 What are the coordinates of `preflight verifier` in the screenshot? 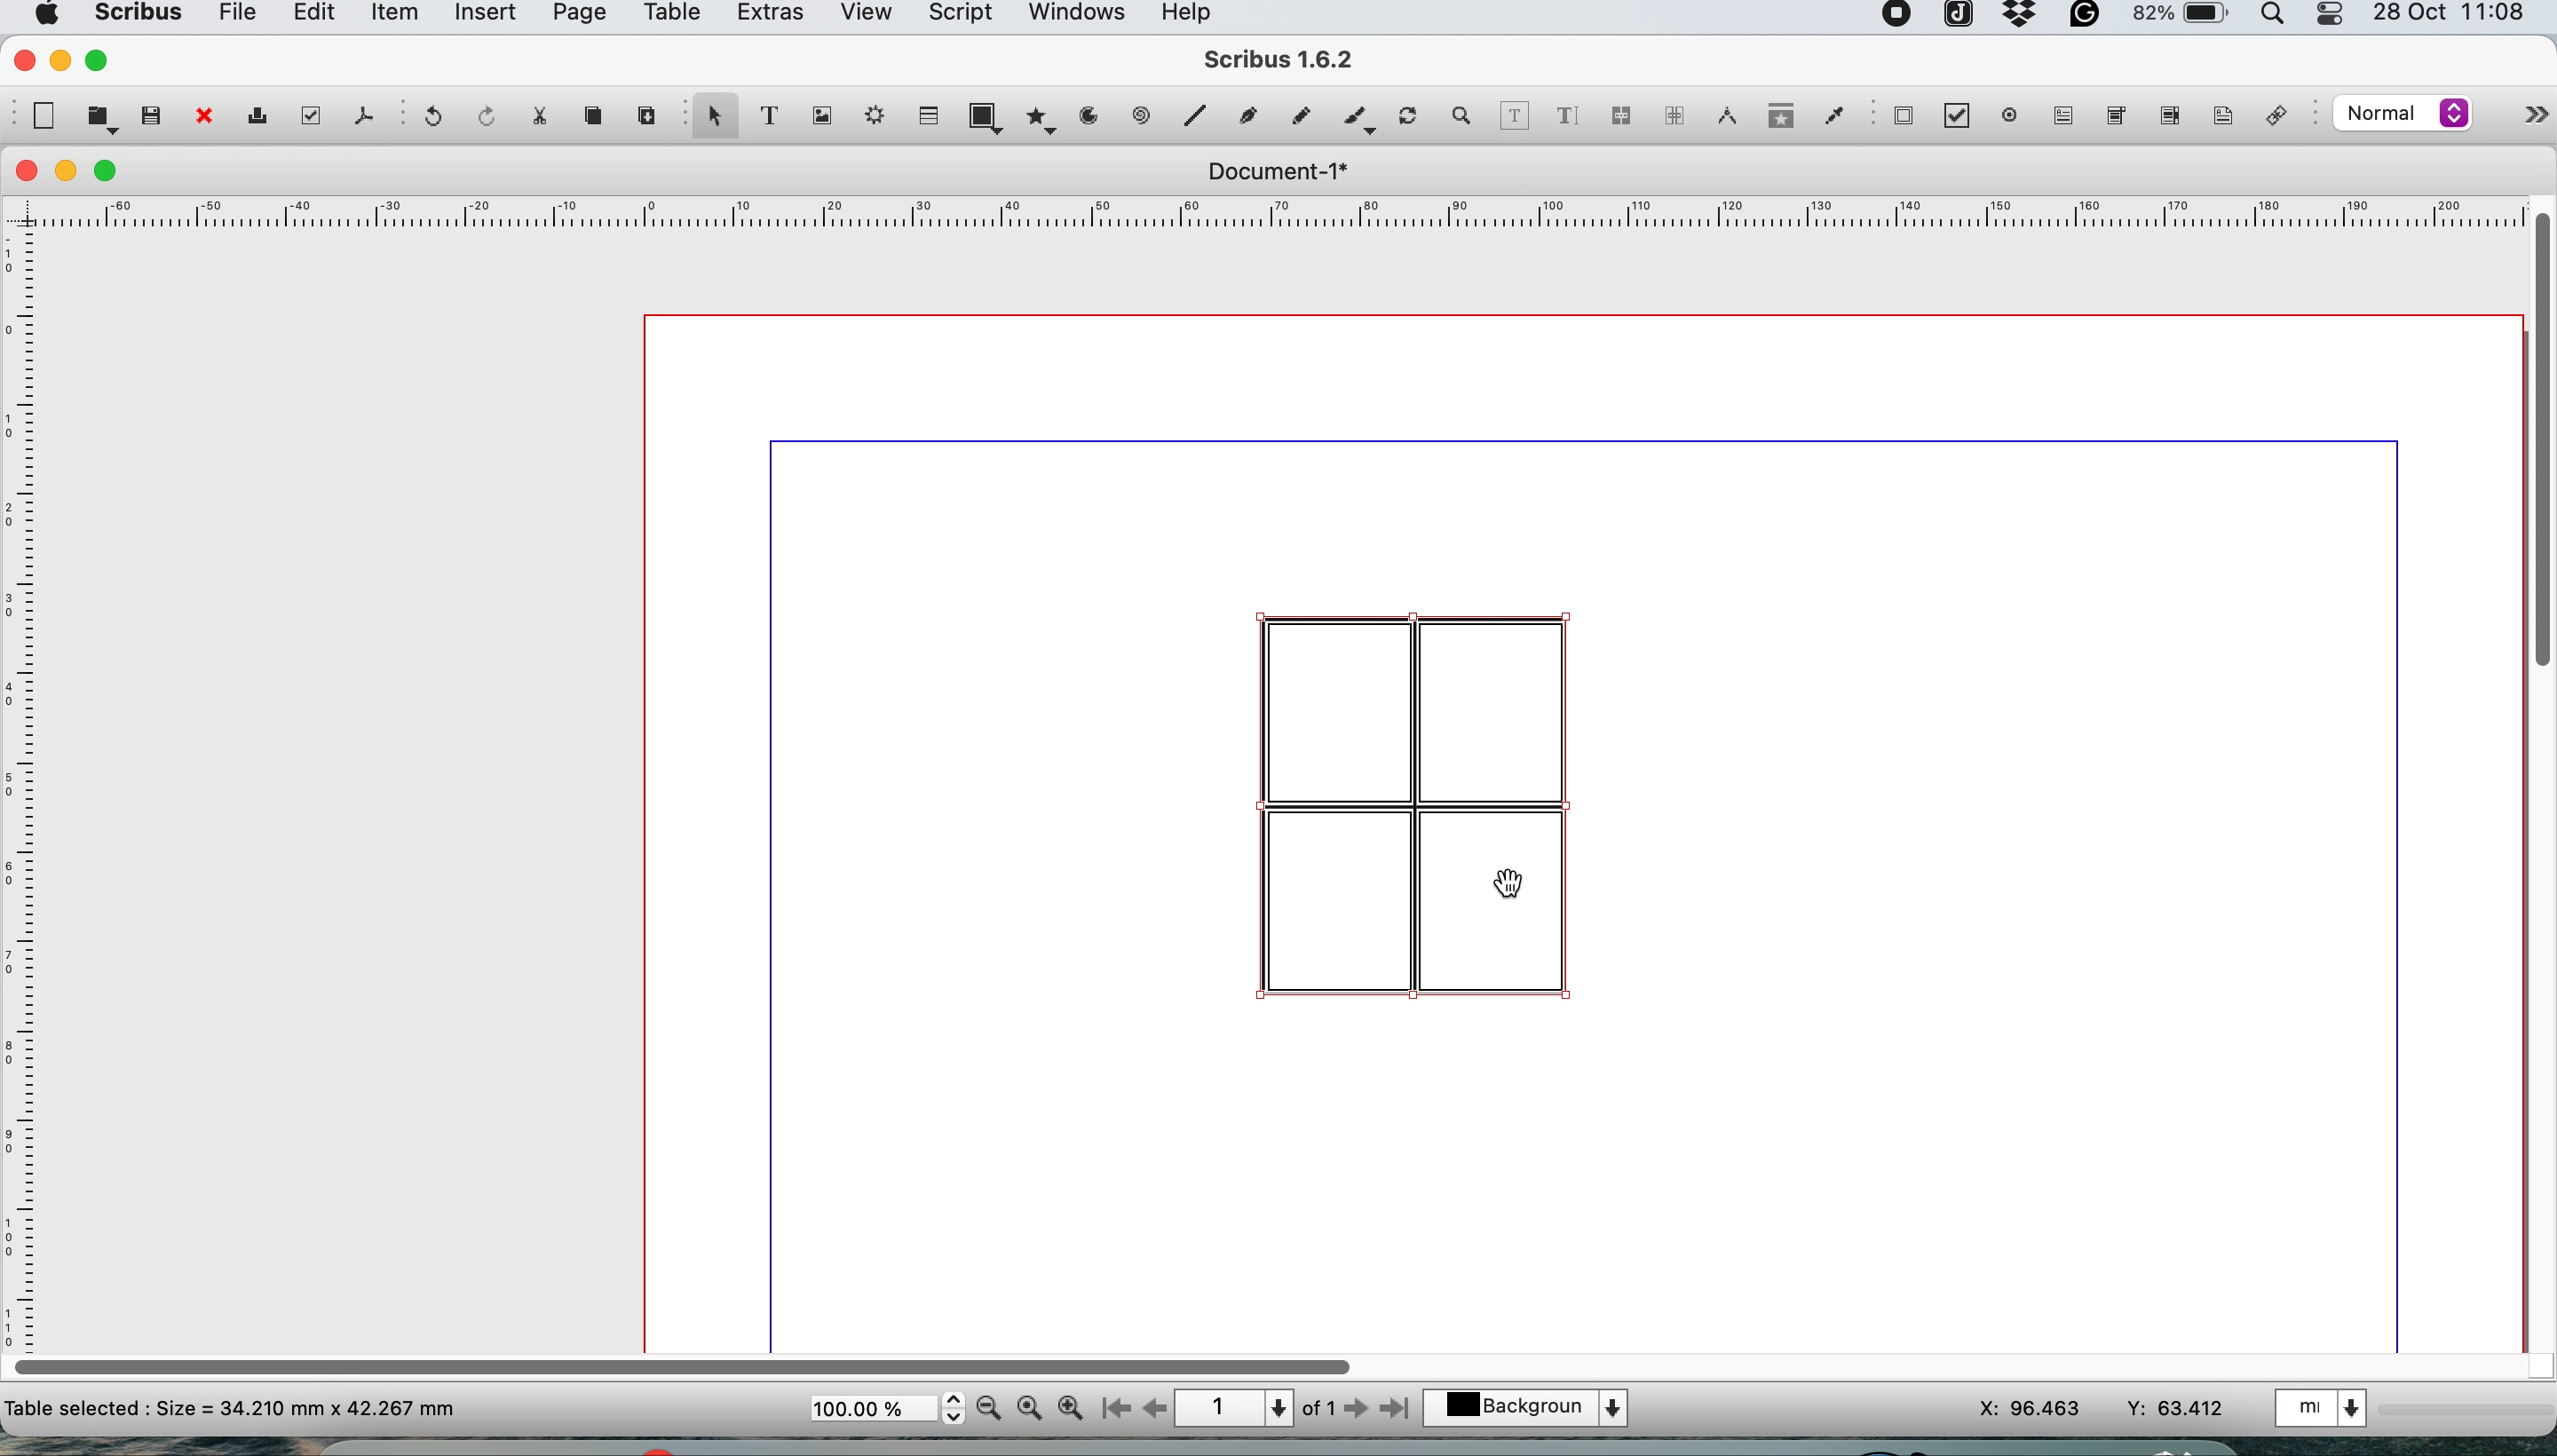 It's located at (306, 115).